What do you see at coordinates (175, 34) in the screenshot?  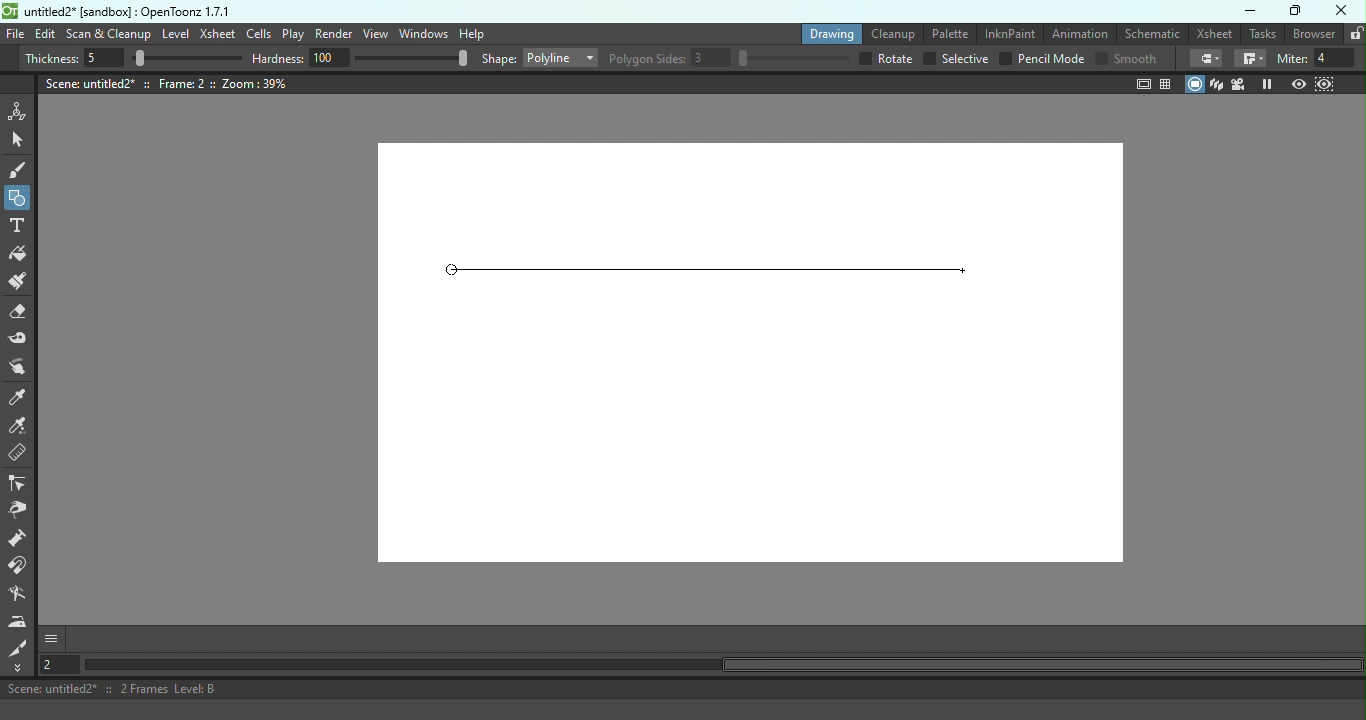 I see `Level` at bounding box center [175, 34].